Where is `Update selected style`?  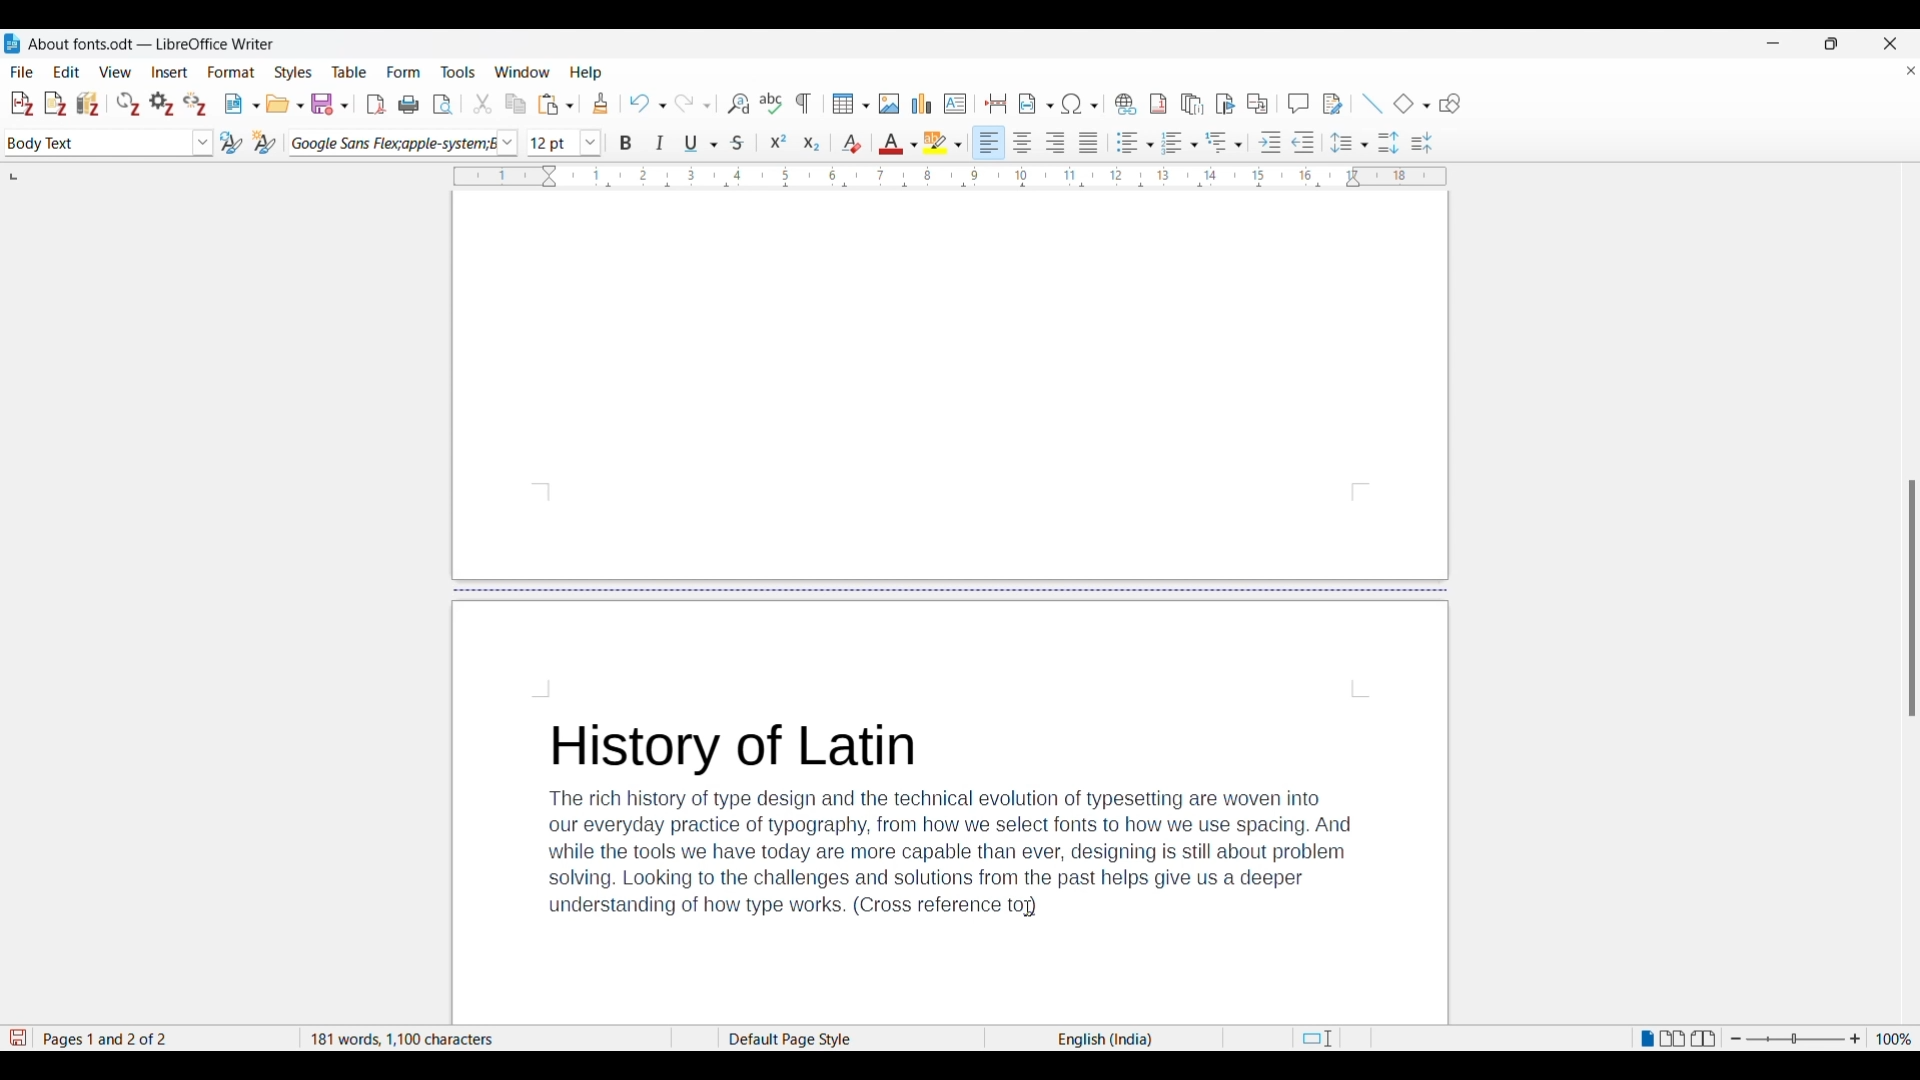 Update selected style is located at coordinates (231, 142).